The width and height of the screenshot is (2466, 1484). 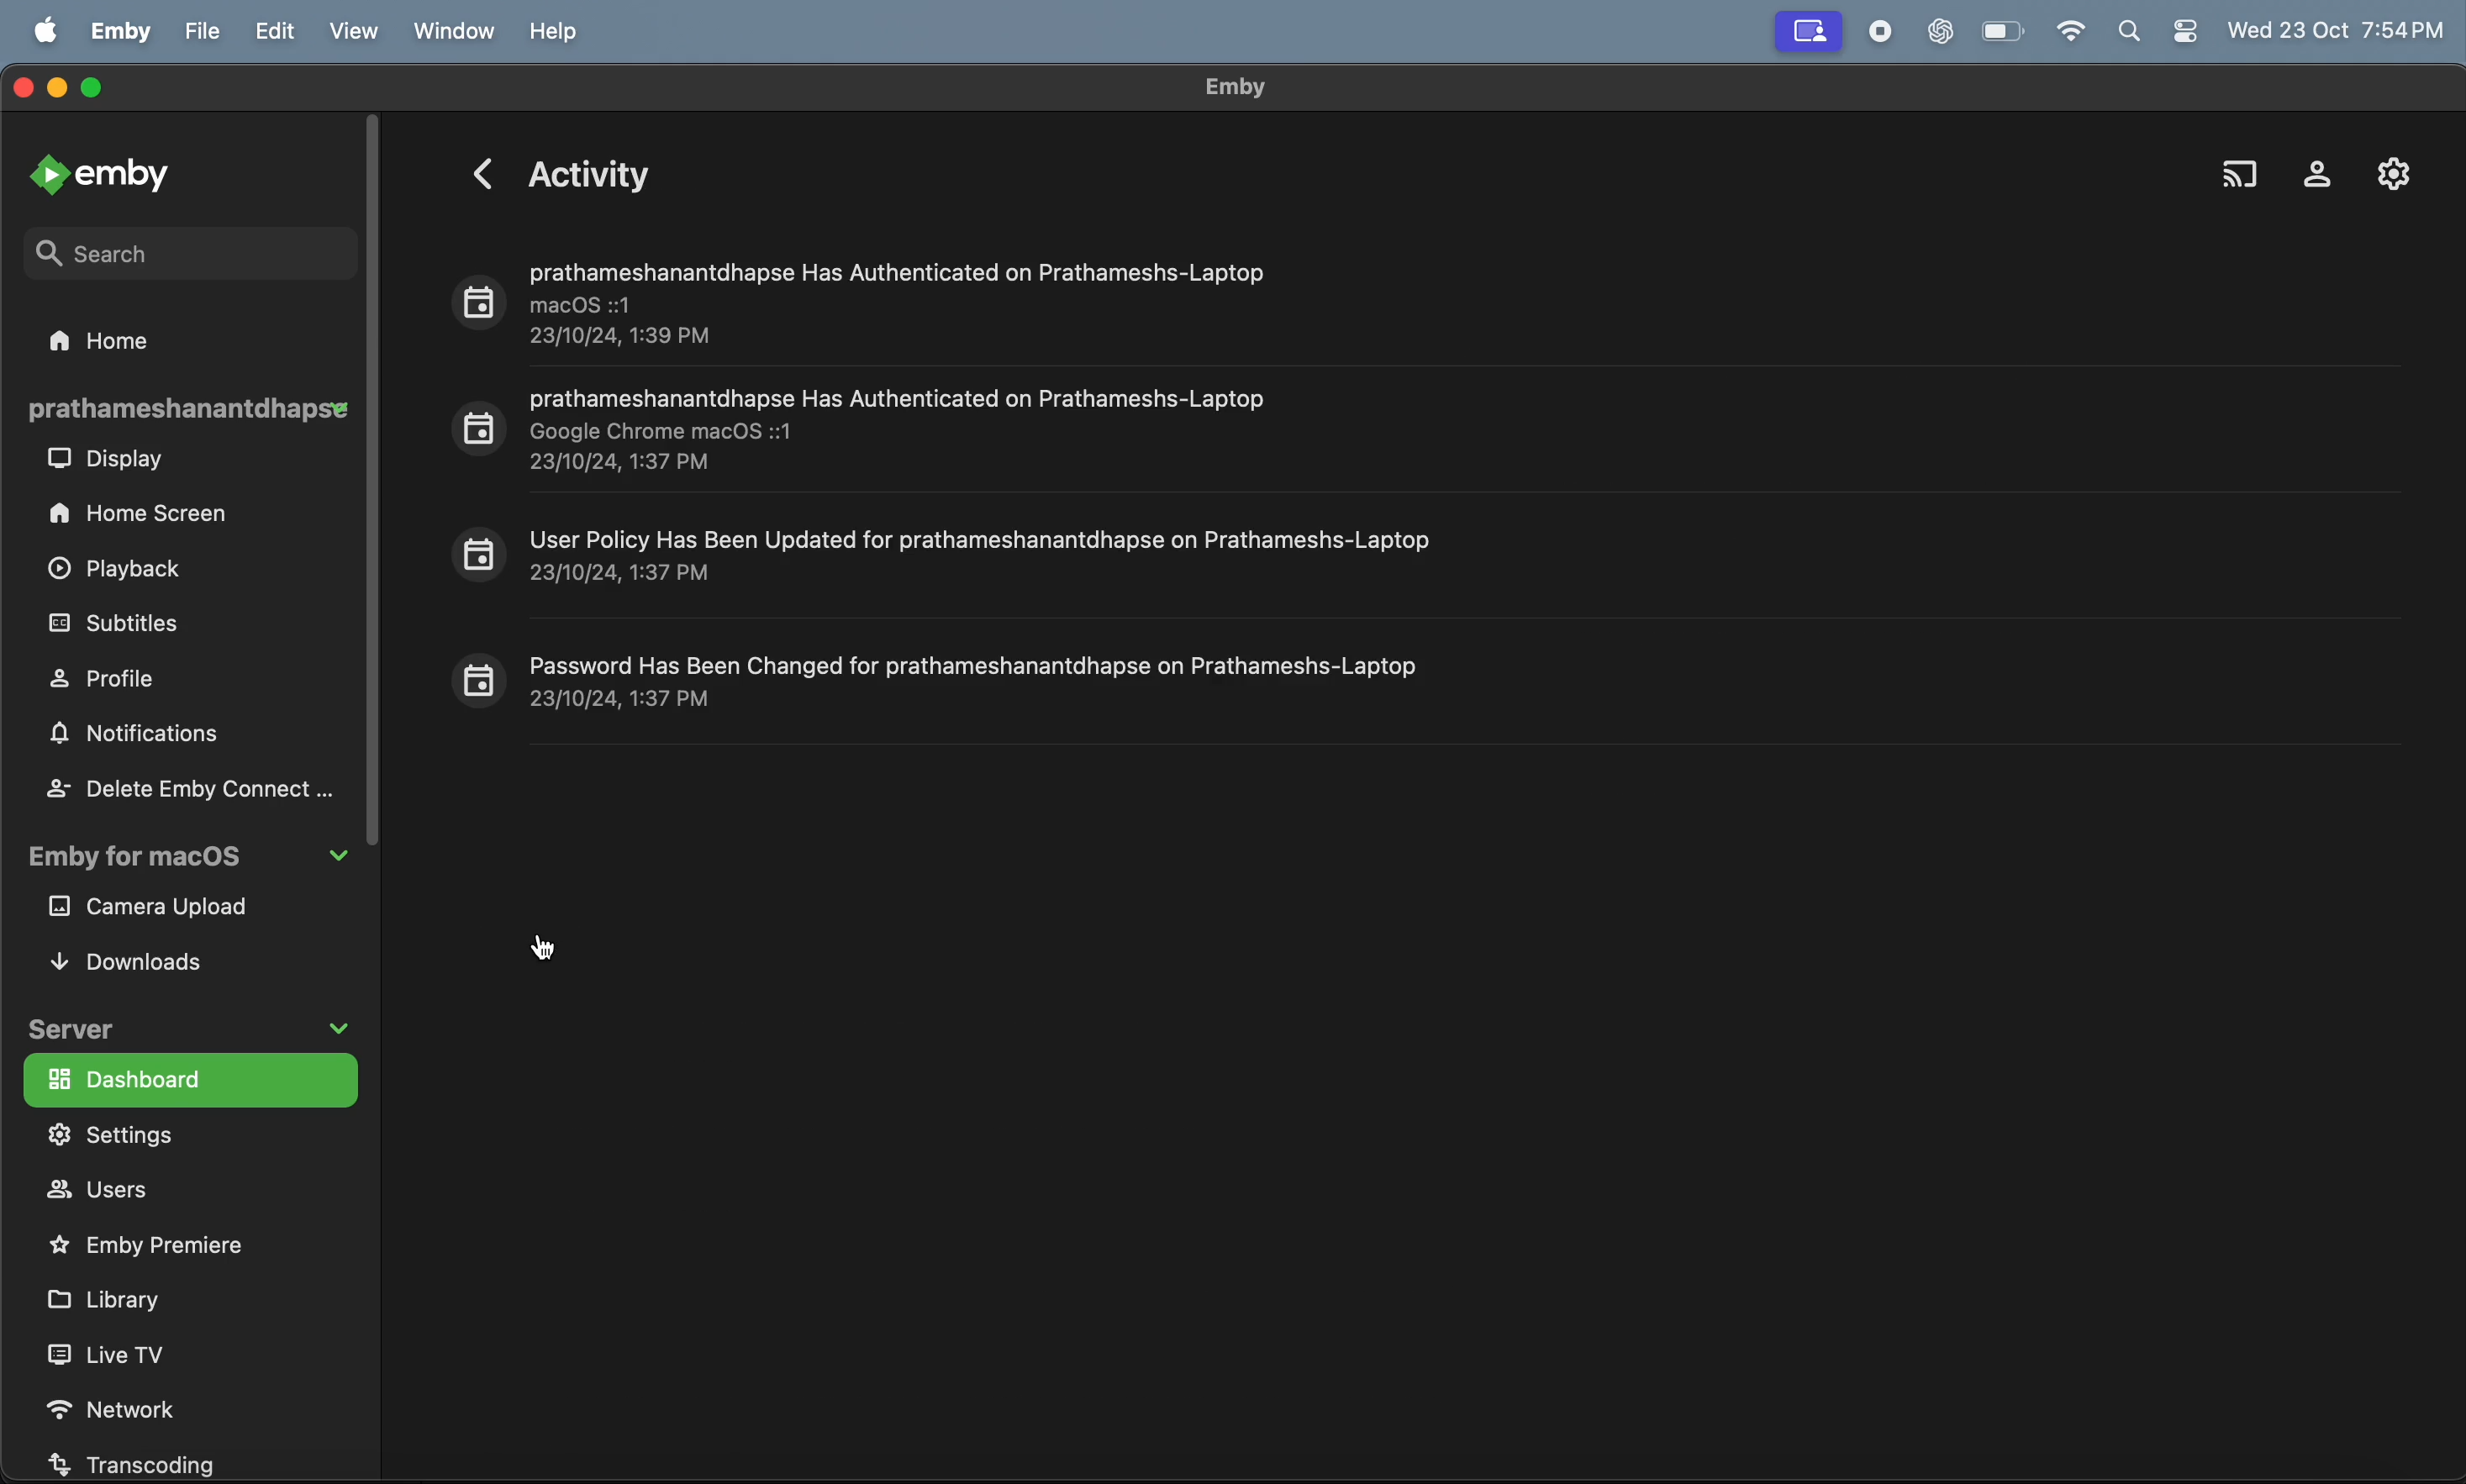 What do you see at coordinates (132, 1298) in the screenshot?
I see `library` at bounding box center [132, 1298].